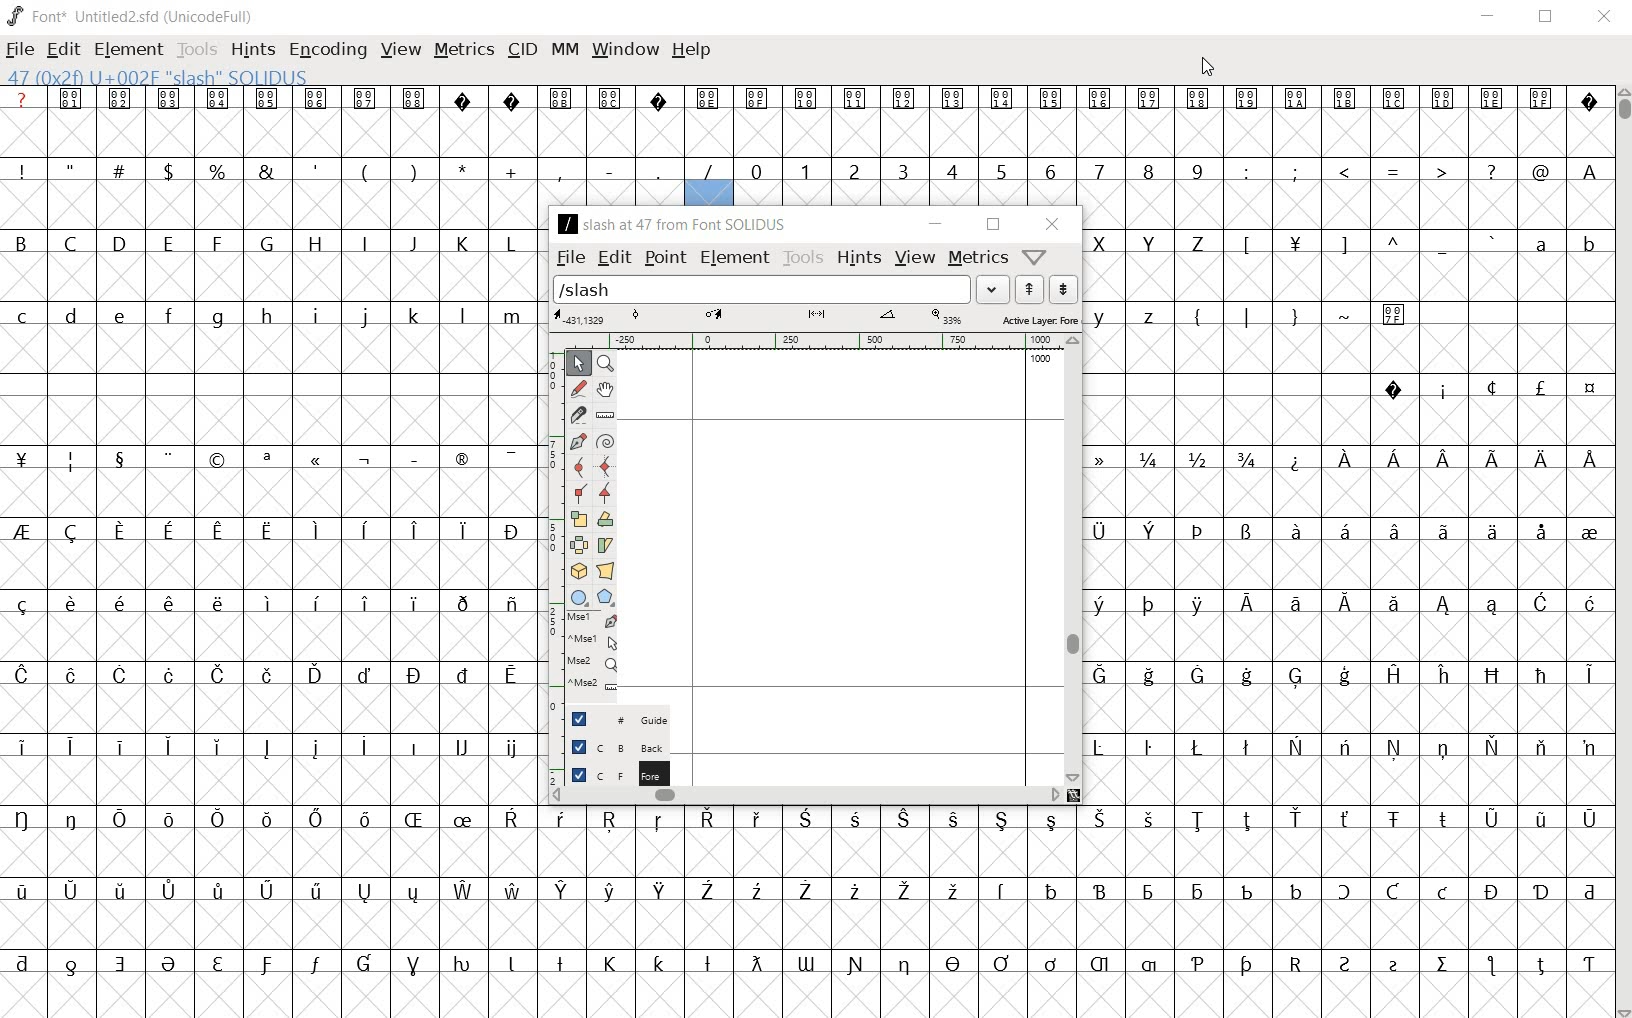 This screenshot has height=1018, width=1632. What do you see at coordinates (605, 442) in the screenshot?
I see `change whether spiro is active or not` at bounding box center [605, 442].